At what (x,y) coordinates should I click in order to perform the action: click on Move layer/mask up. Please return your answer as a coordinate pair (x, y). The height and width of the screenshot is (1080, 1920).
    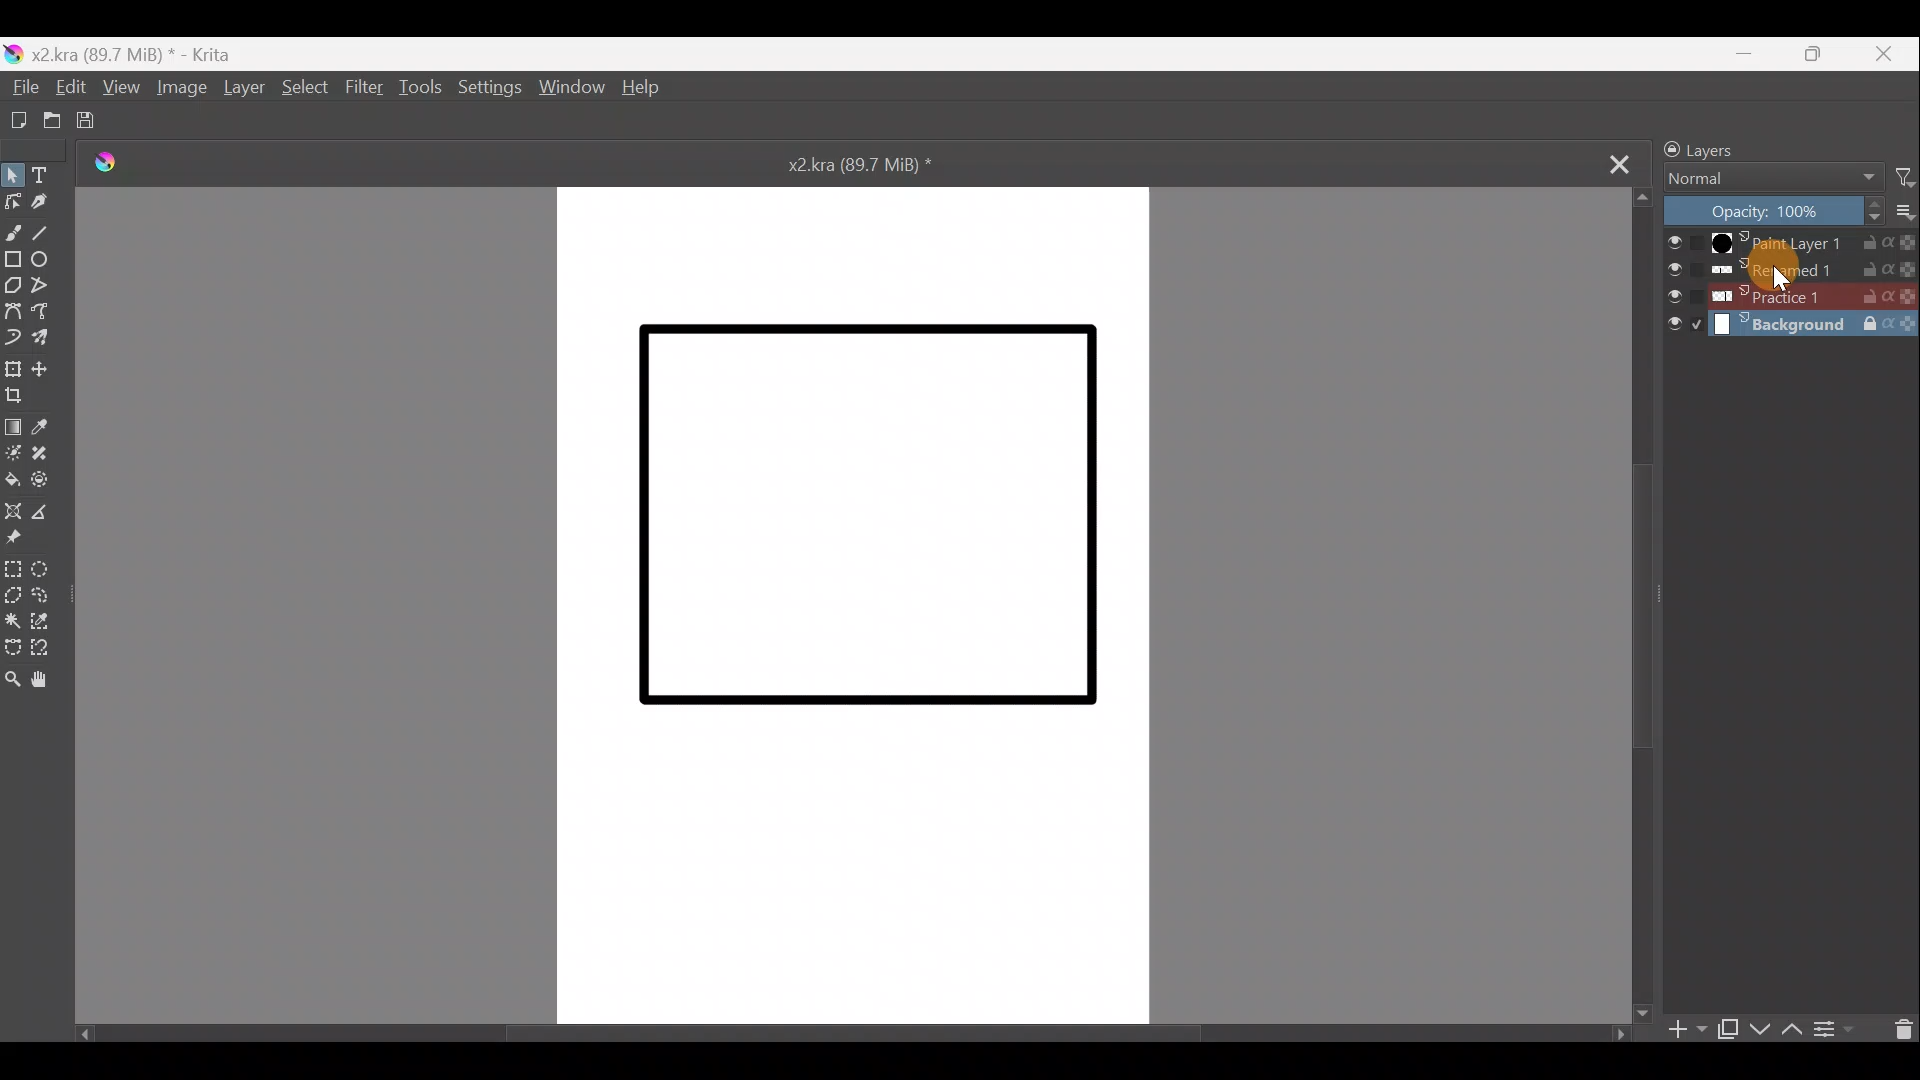
    Looking at the image, I should click on (1793, 1029).